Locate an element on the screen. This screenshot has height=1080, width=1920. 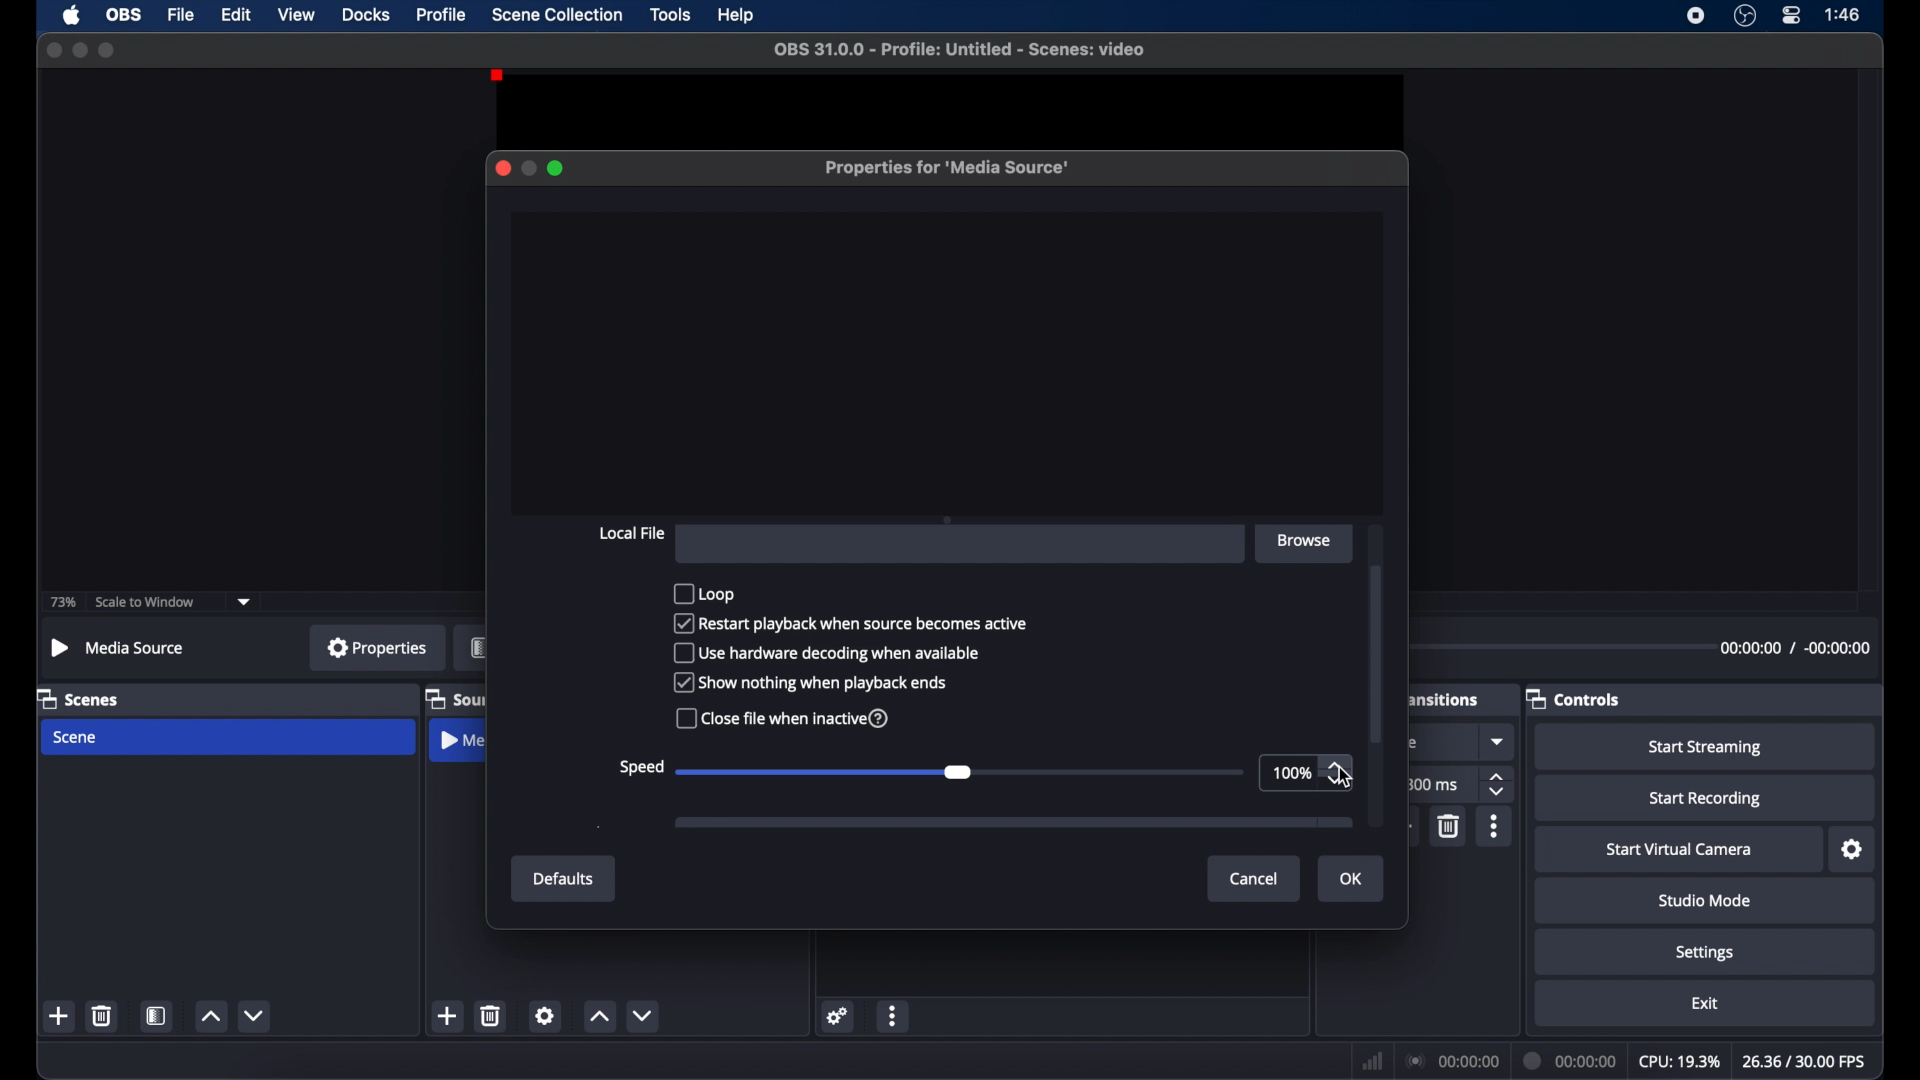
maximize is located at coordinates (108, 50).